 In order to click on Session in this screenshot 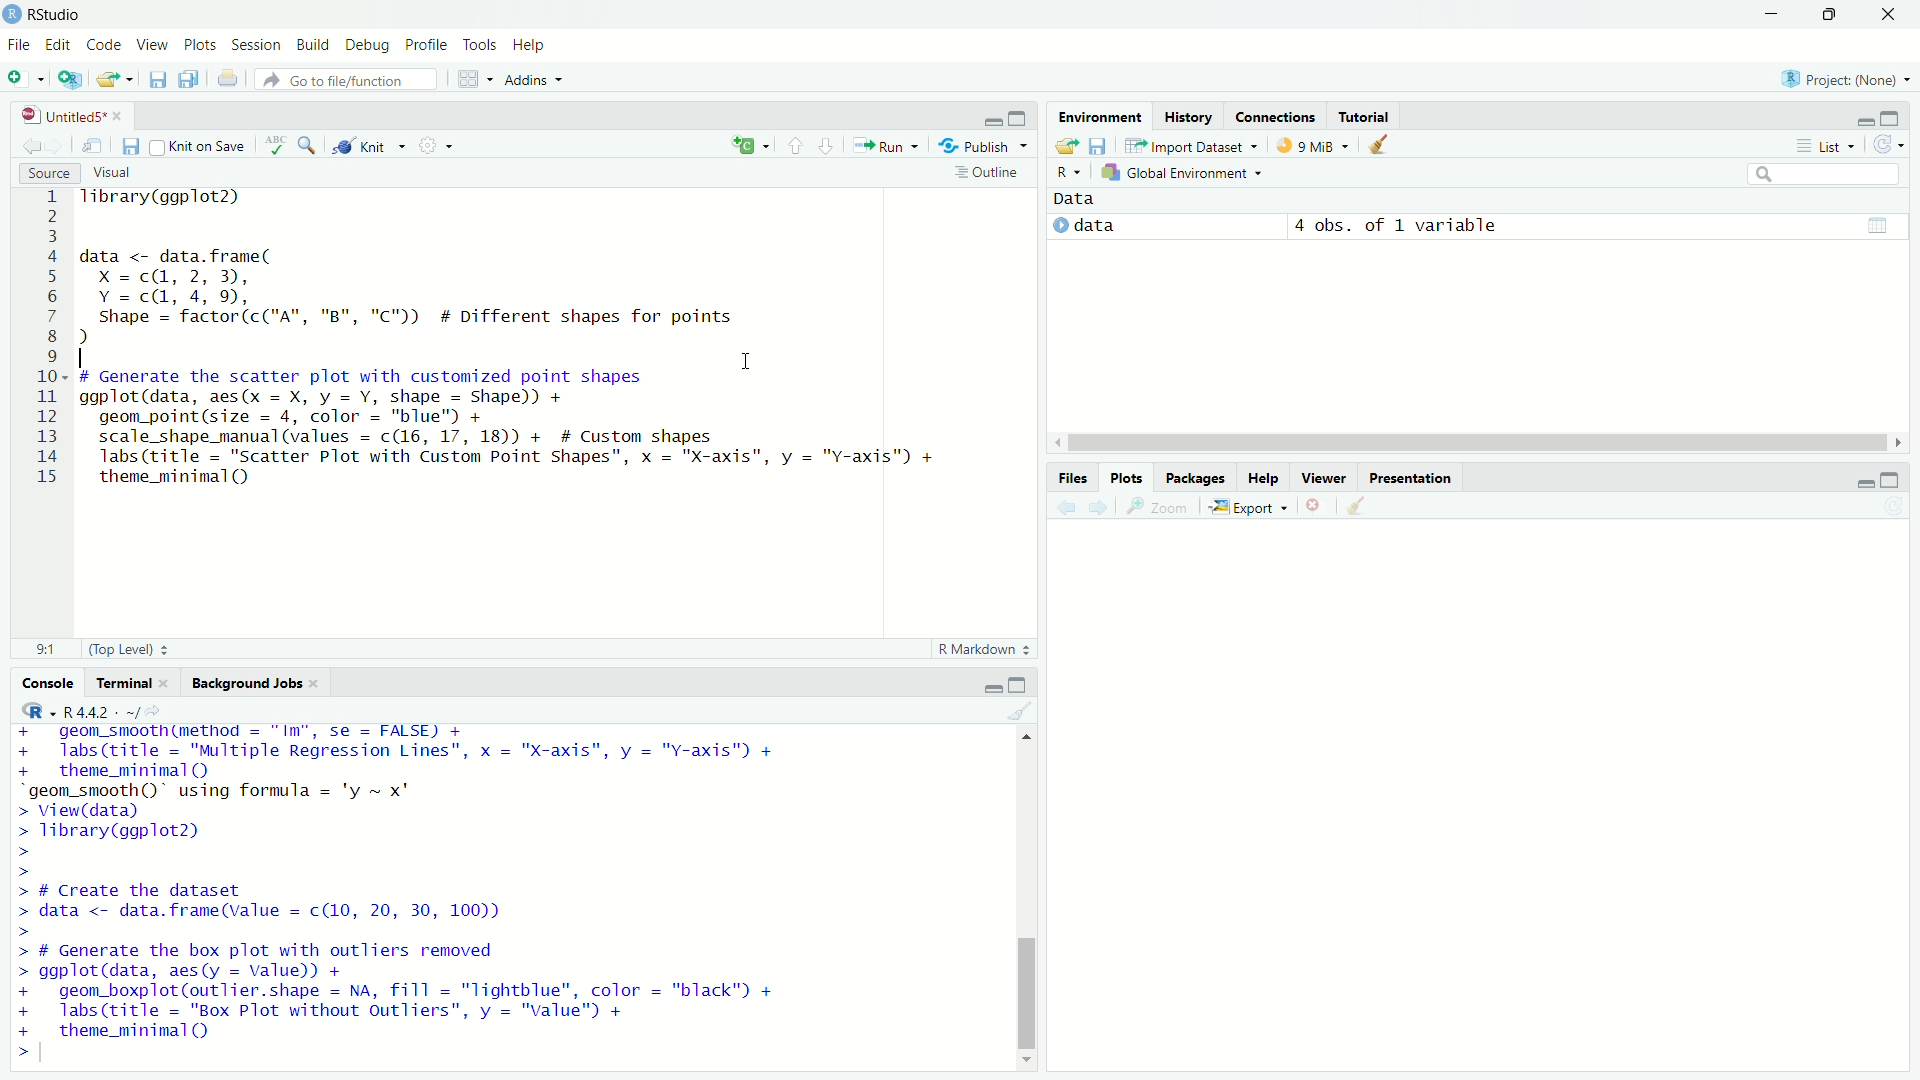, I will do `click(255, 45)`.